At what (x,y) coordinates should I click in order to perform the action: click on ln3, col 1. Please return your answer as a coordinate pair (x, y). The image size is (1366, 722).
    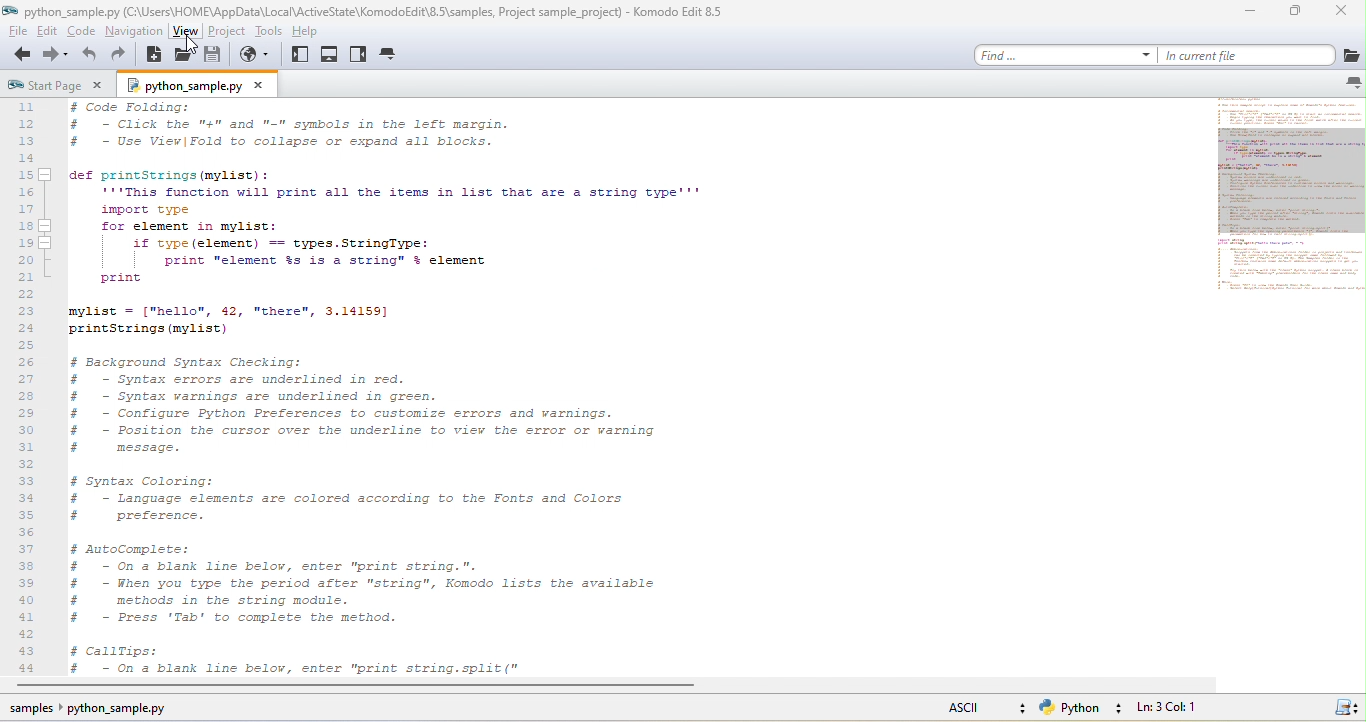
    Looking at the image, I should click on (1185, 709).